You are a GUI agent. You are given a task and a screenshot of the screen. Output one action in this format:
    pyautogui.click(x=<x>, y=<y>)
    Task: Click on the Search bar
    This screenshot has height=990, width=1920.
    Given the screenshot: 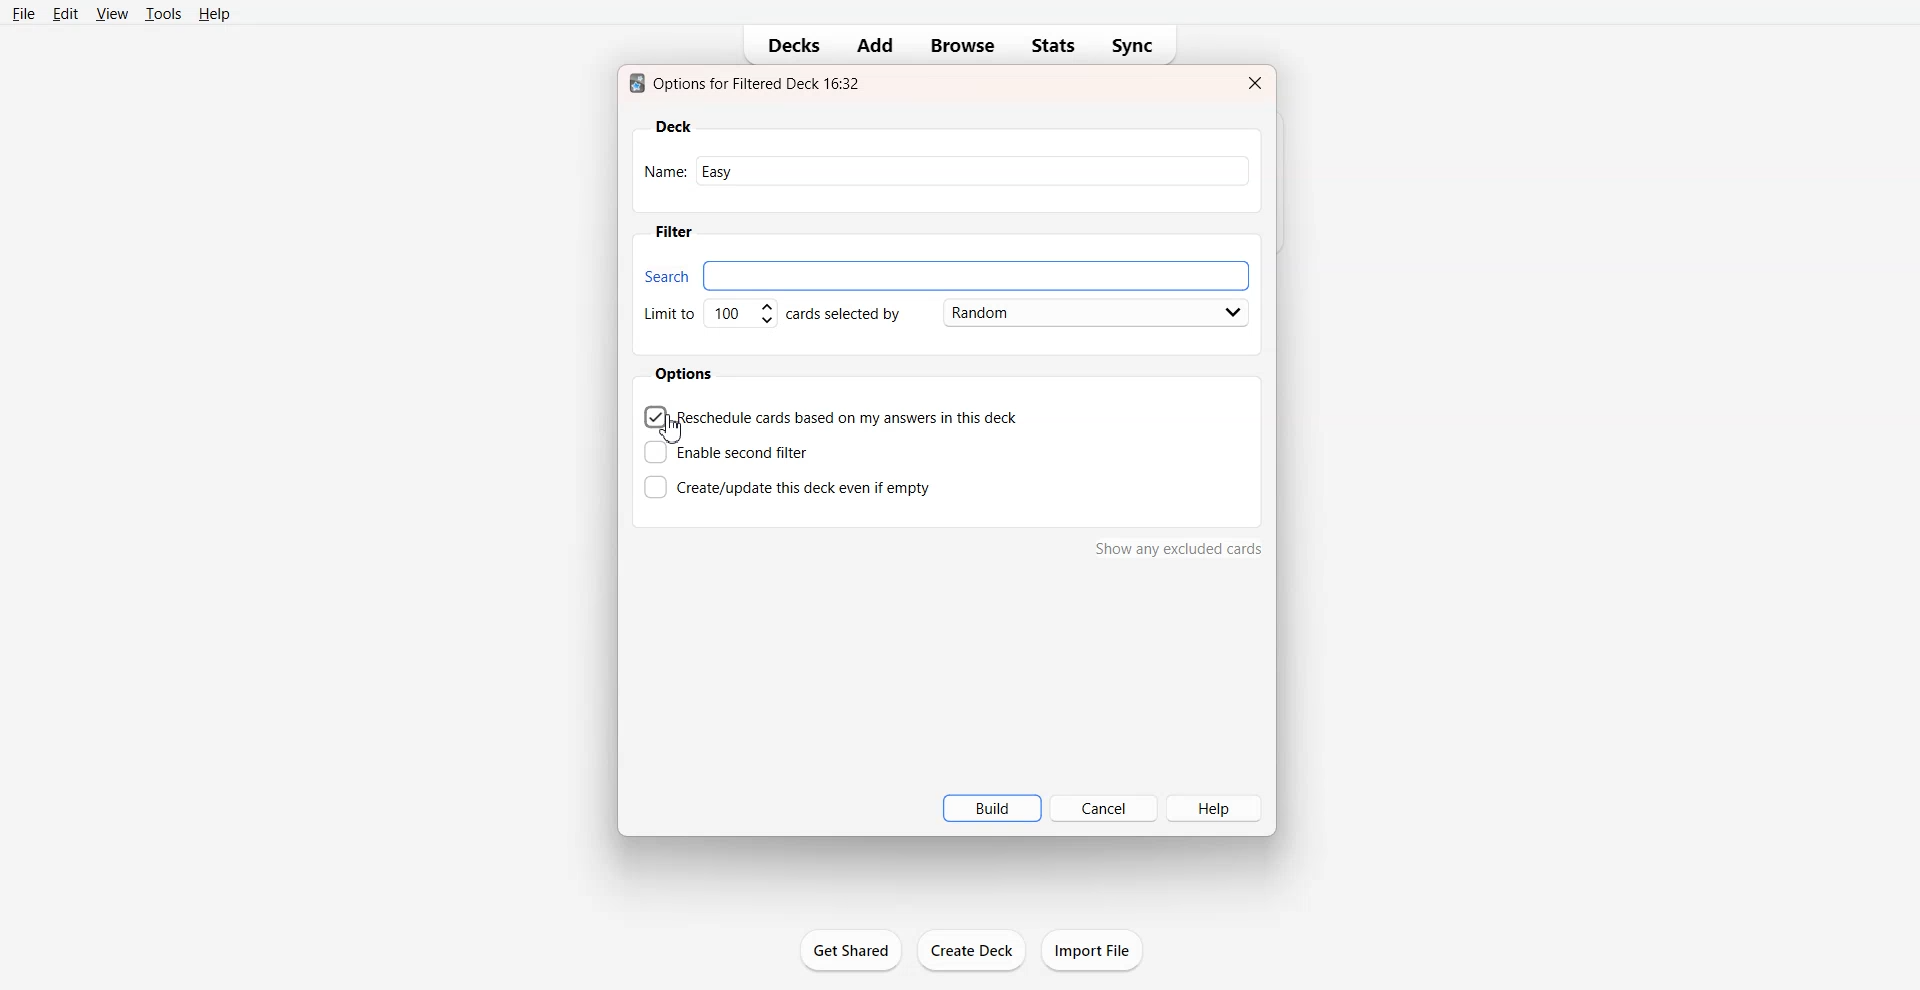 What is the action you would take?
    pyautogui.click(x=946, y=275)
    